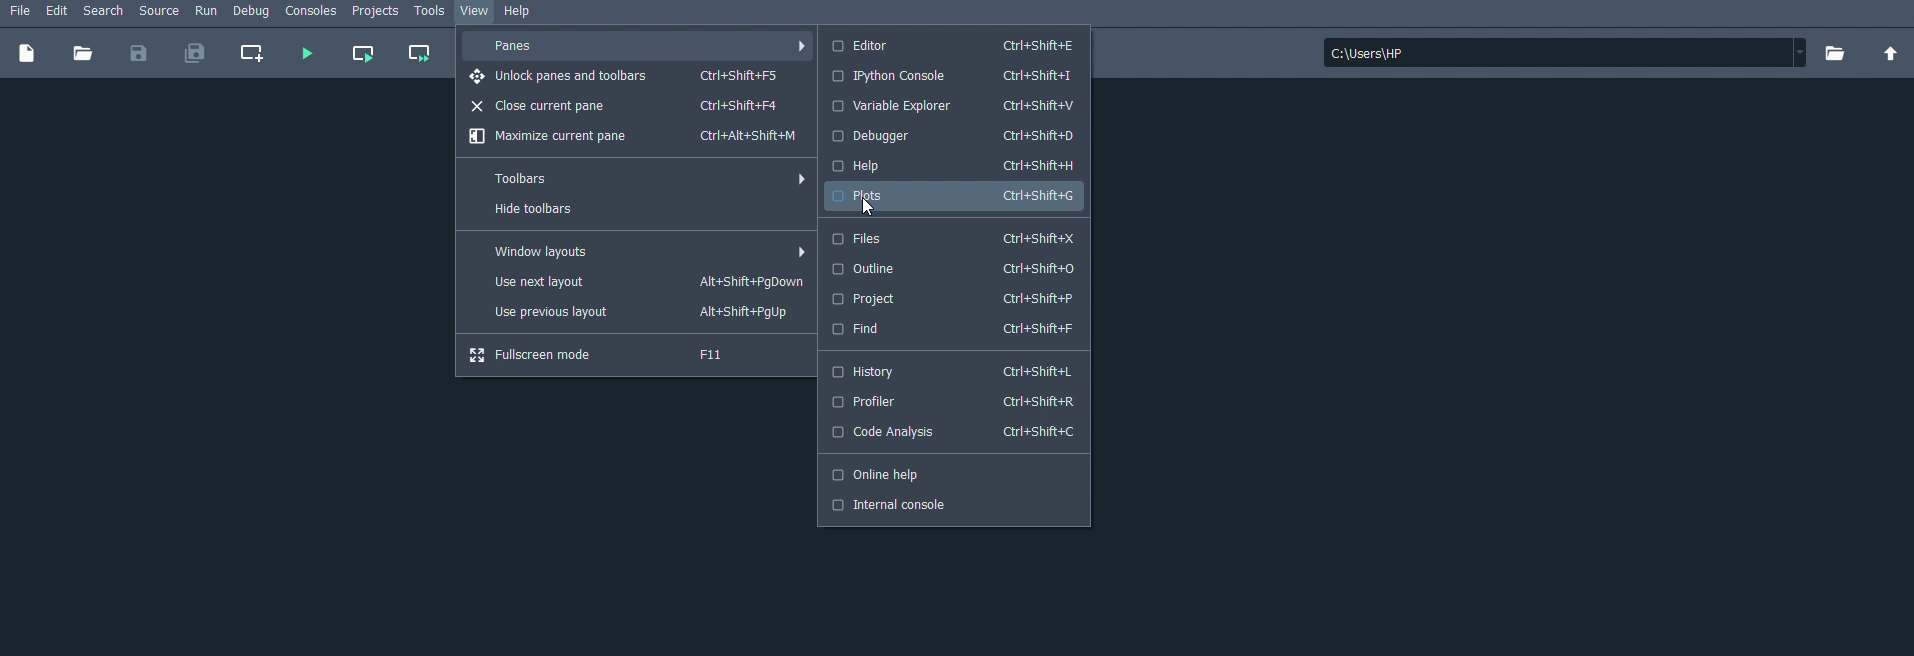 The image size is (1914, 656). Describe the element at coordinates (645, 252) in the screenshot. I see `Window layouts` at that location.